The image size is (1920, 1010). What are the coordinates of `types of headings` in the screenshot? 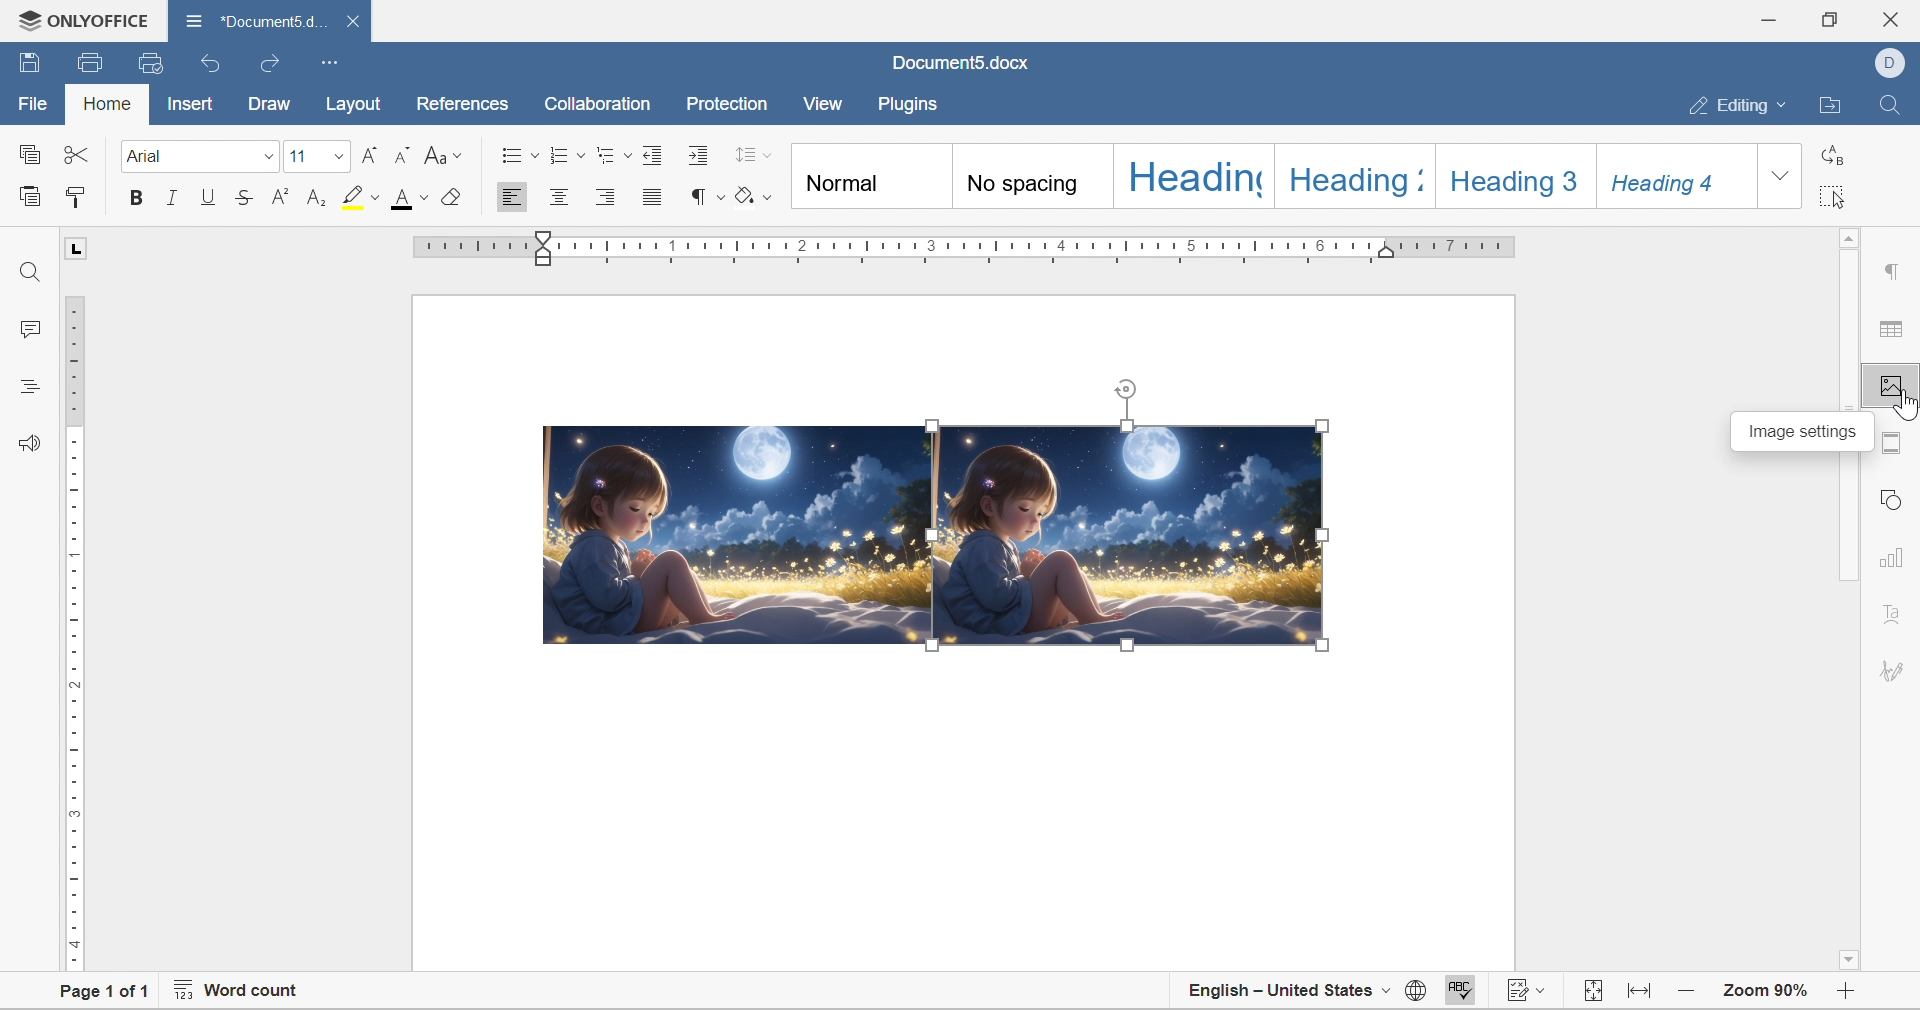 It's located at (1269, 176).